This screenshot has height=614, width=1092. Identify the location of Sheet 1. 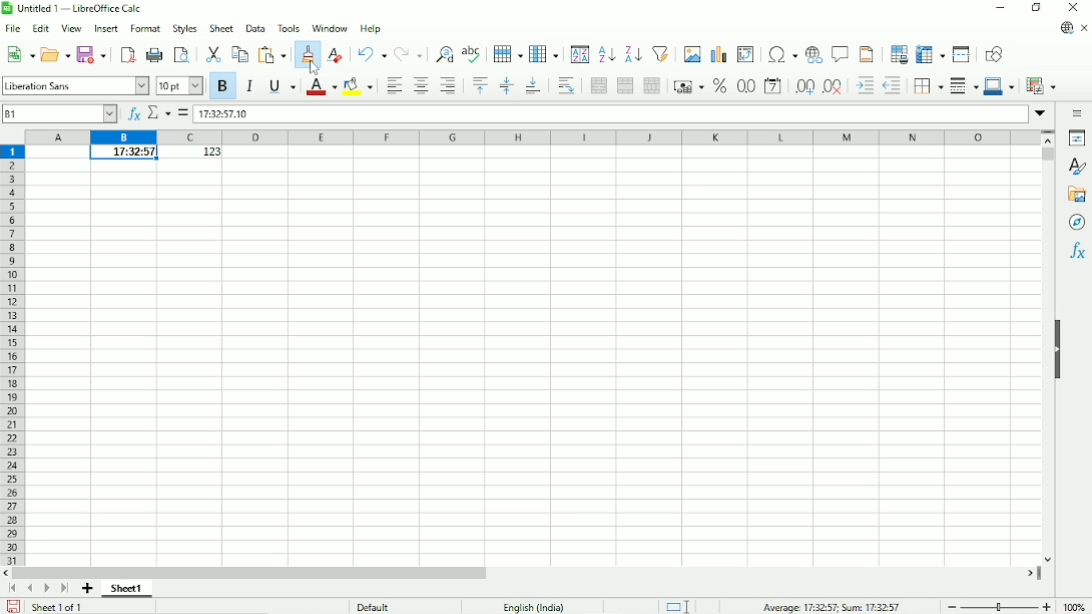
(127, 590).